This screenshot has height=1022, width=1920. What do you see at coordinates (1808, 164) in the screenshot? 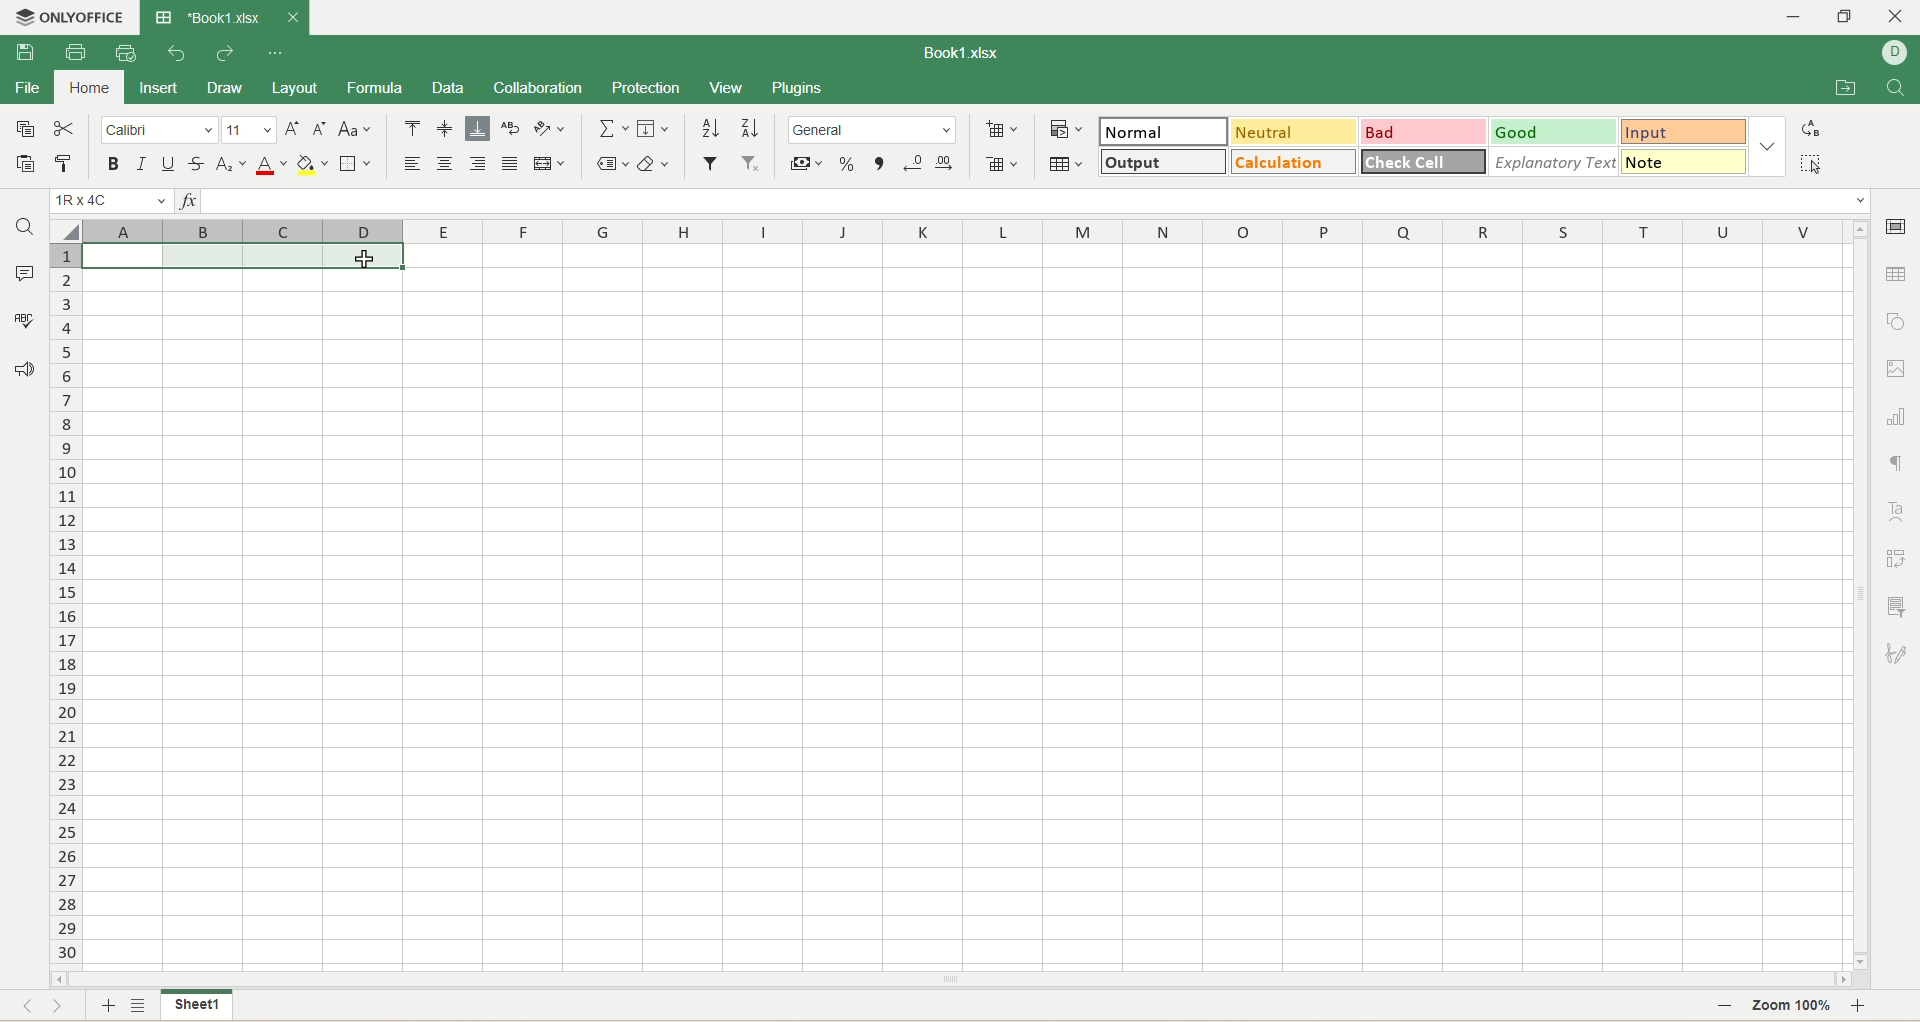
I see `select all` at bounding box center [1808, 164].